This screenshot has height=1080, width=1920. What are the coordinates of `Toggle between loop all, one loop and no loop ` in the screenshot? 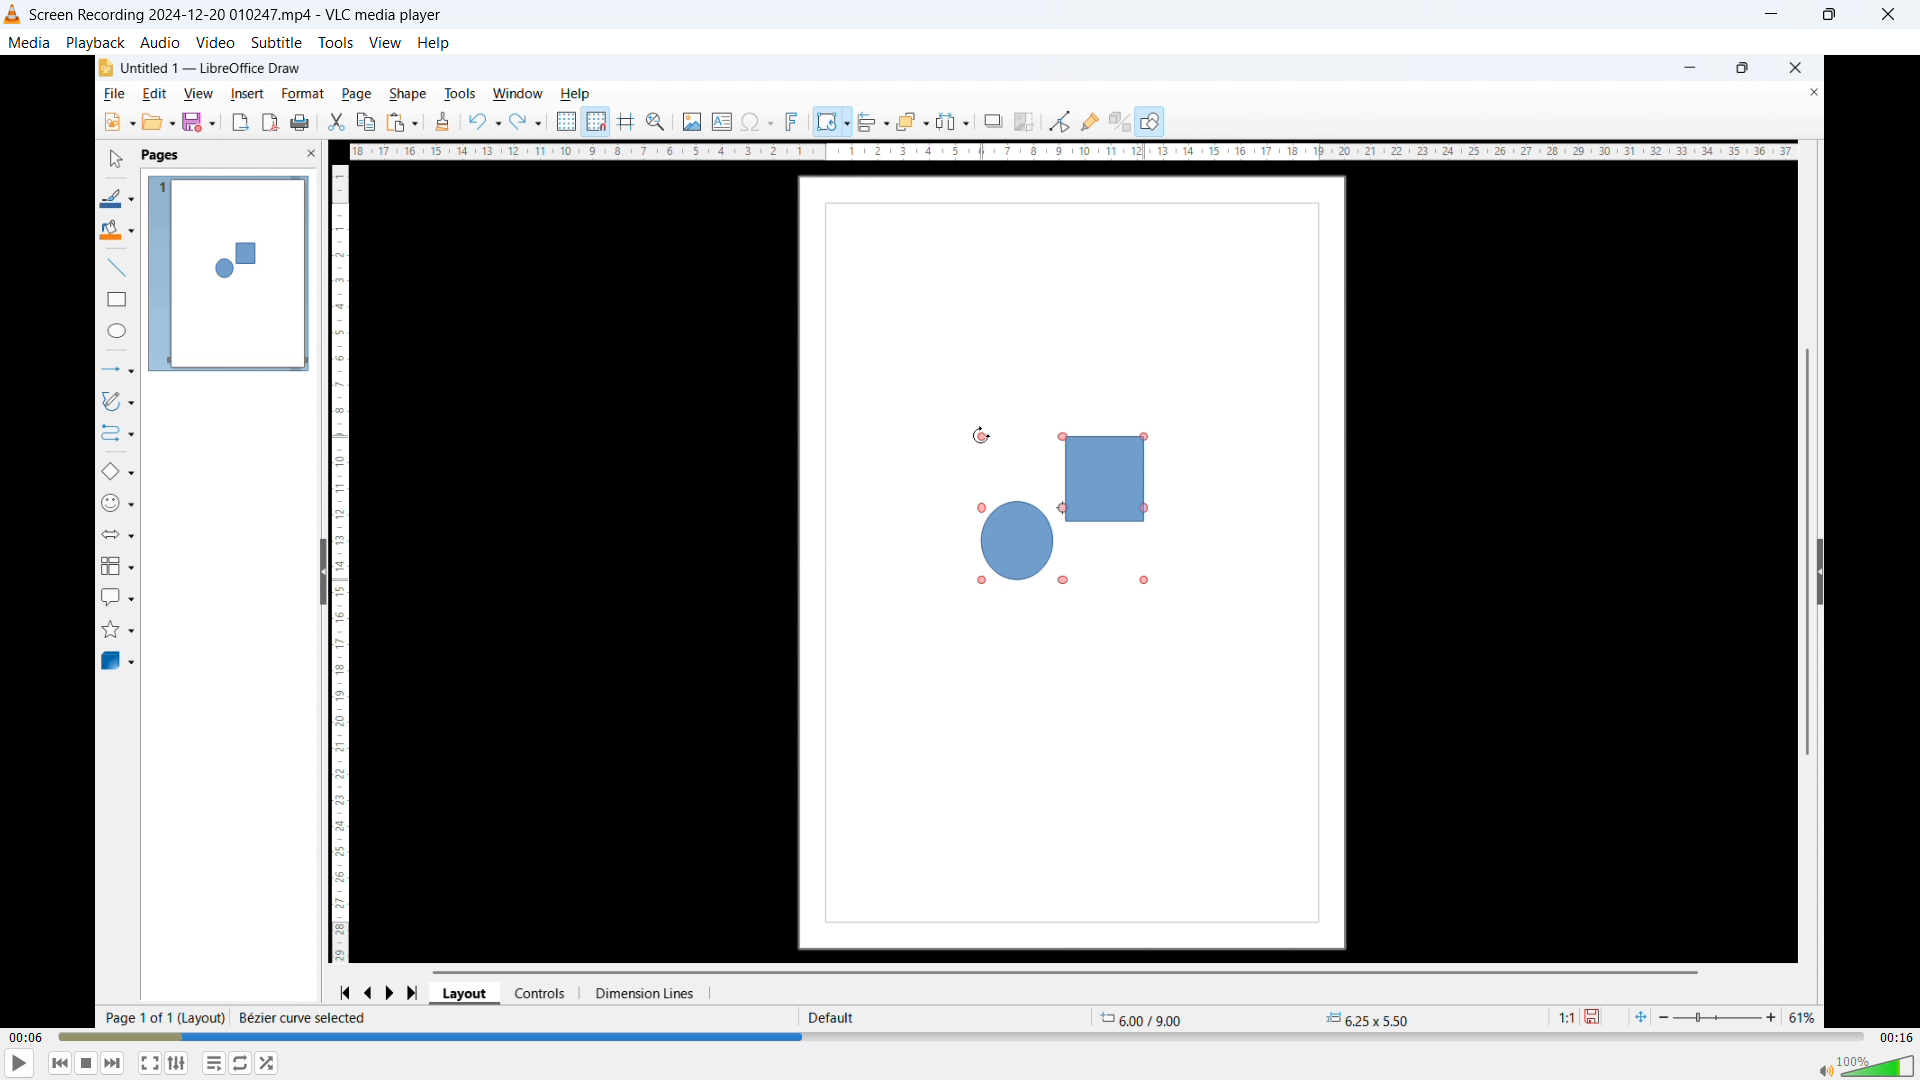 It's located at (215, 1063).